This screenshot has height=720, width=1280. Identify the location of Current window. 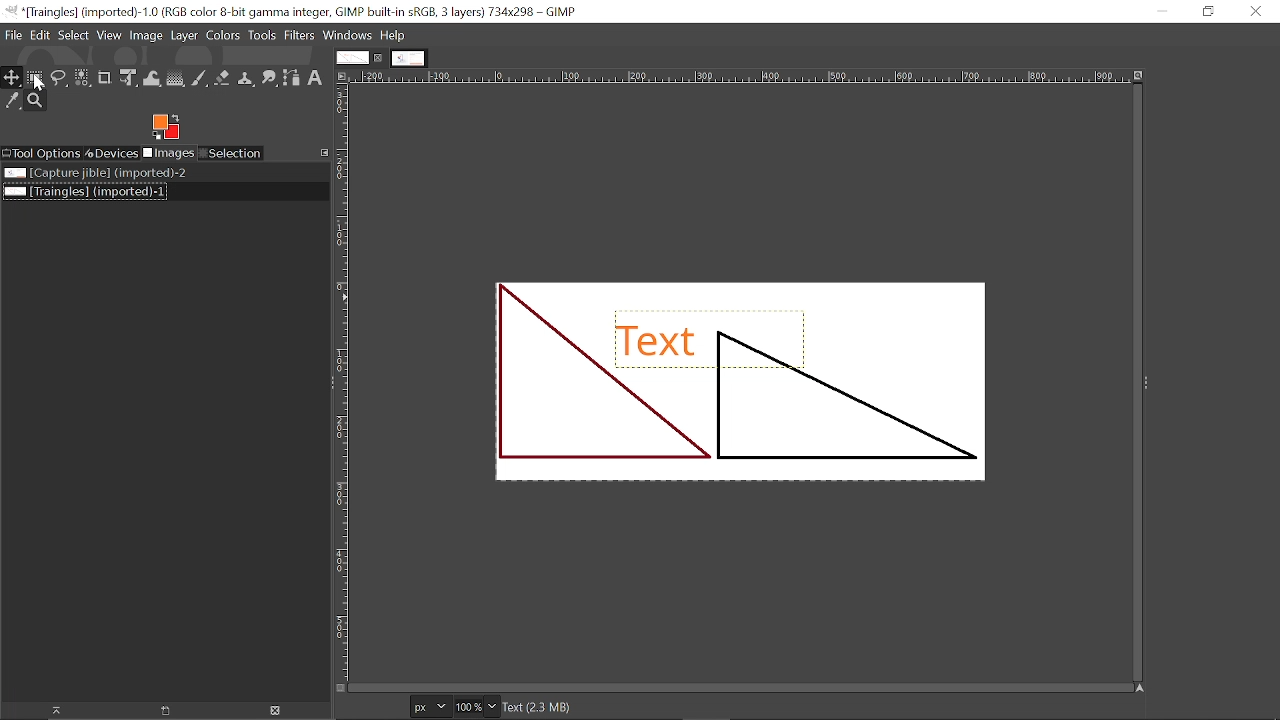
(294, 12).